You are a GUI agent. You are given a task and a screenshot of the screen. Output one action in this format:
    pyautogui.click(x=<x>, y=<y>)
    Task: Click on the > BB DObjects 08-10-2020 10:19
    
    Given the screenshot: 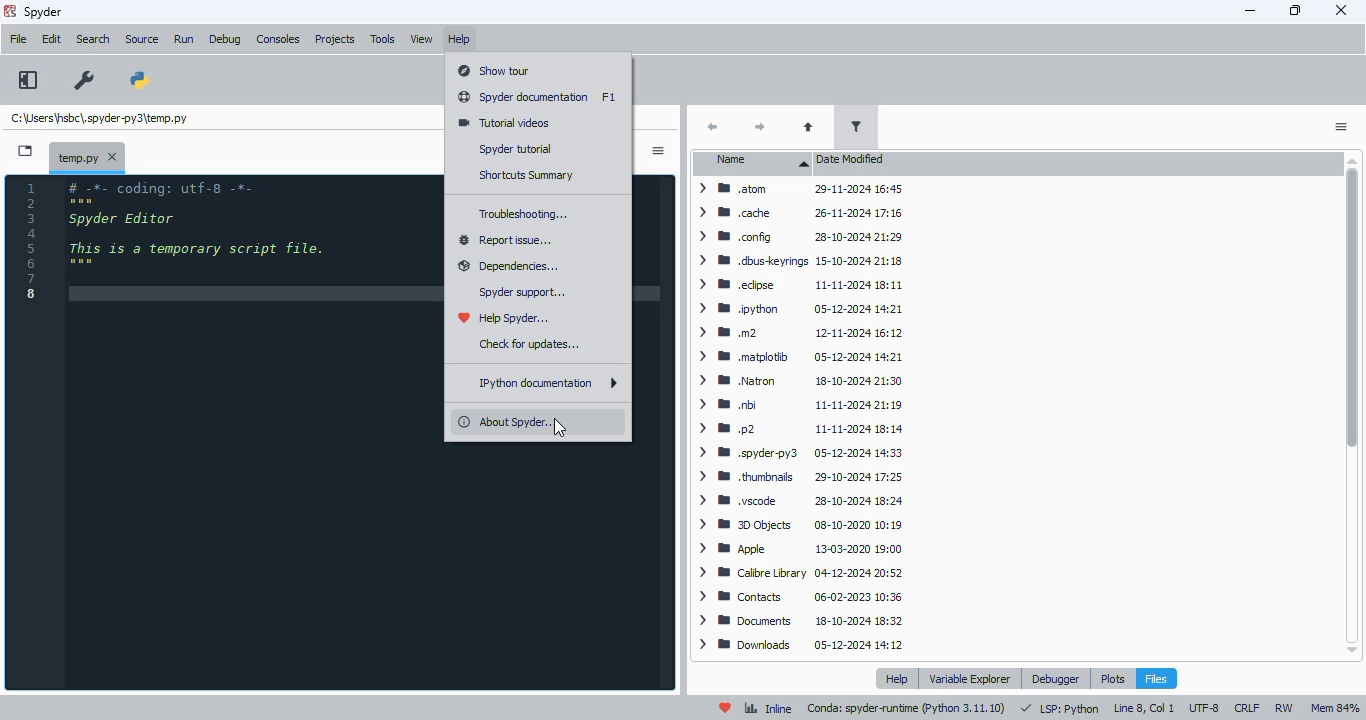 What is the action you would take?
    pyautogui.click(x=798, y=523)
    